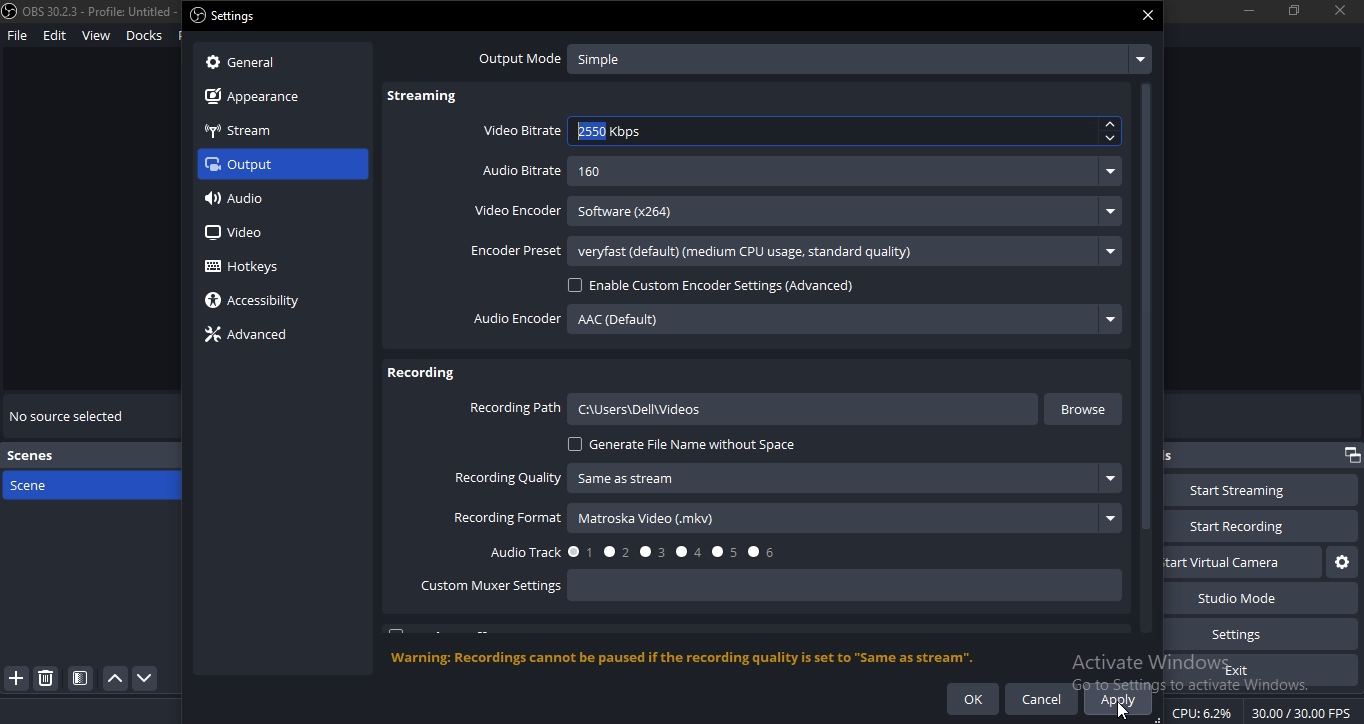  I want to click on ok, so click(973, 699).